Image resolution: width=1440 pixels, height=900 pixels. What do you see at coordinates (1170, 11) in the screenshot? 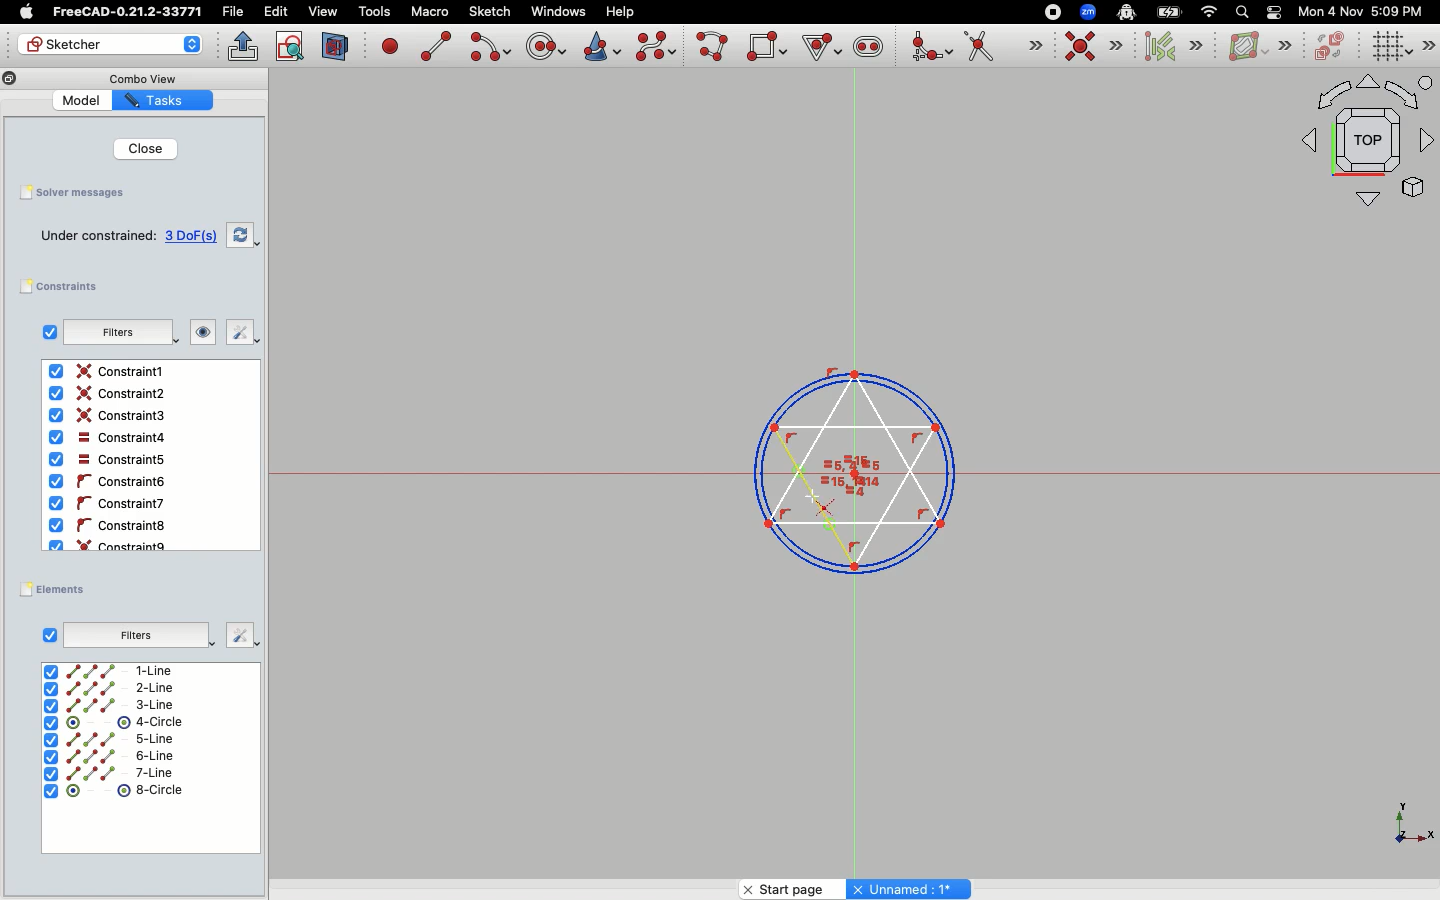
I see `Battery` at bounding box center [1170, 11].